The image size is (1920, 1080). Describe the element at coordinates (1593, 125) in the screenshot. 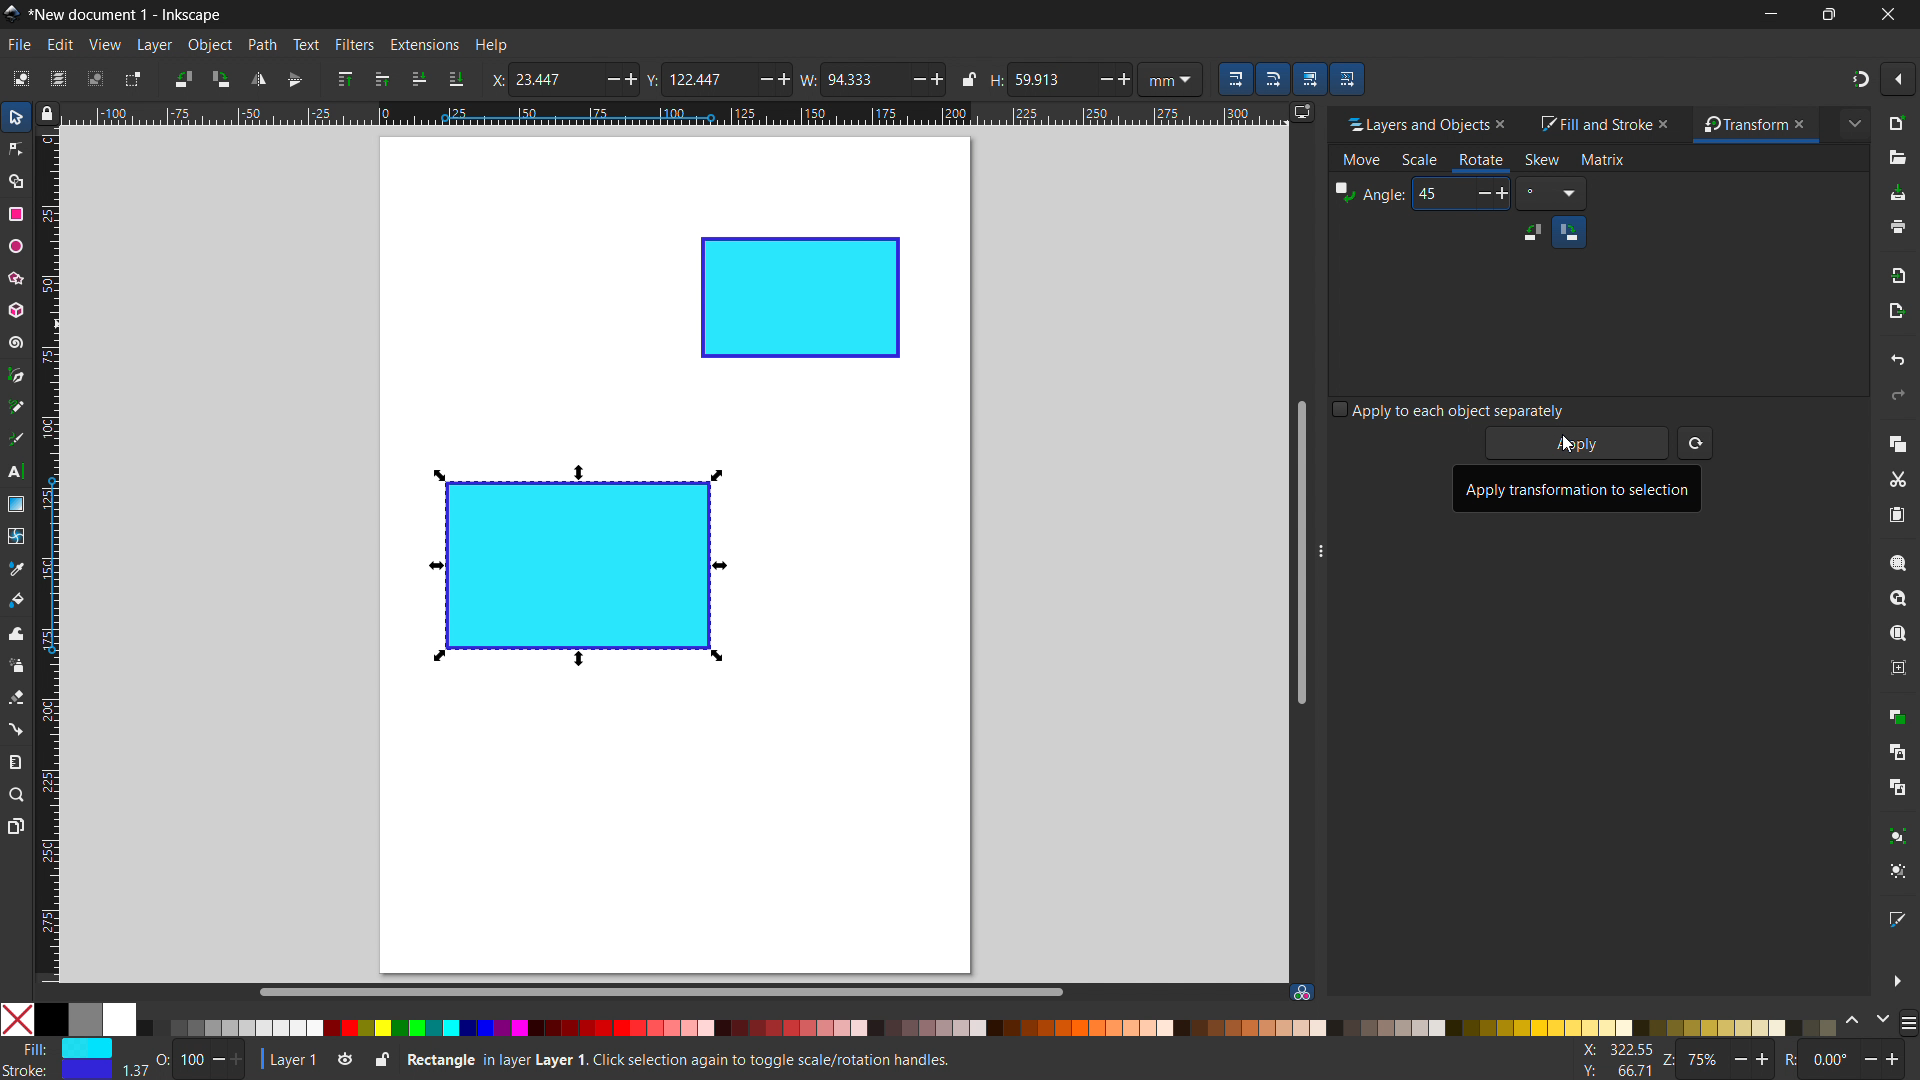

I see `fill and stroke` at that location.